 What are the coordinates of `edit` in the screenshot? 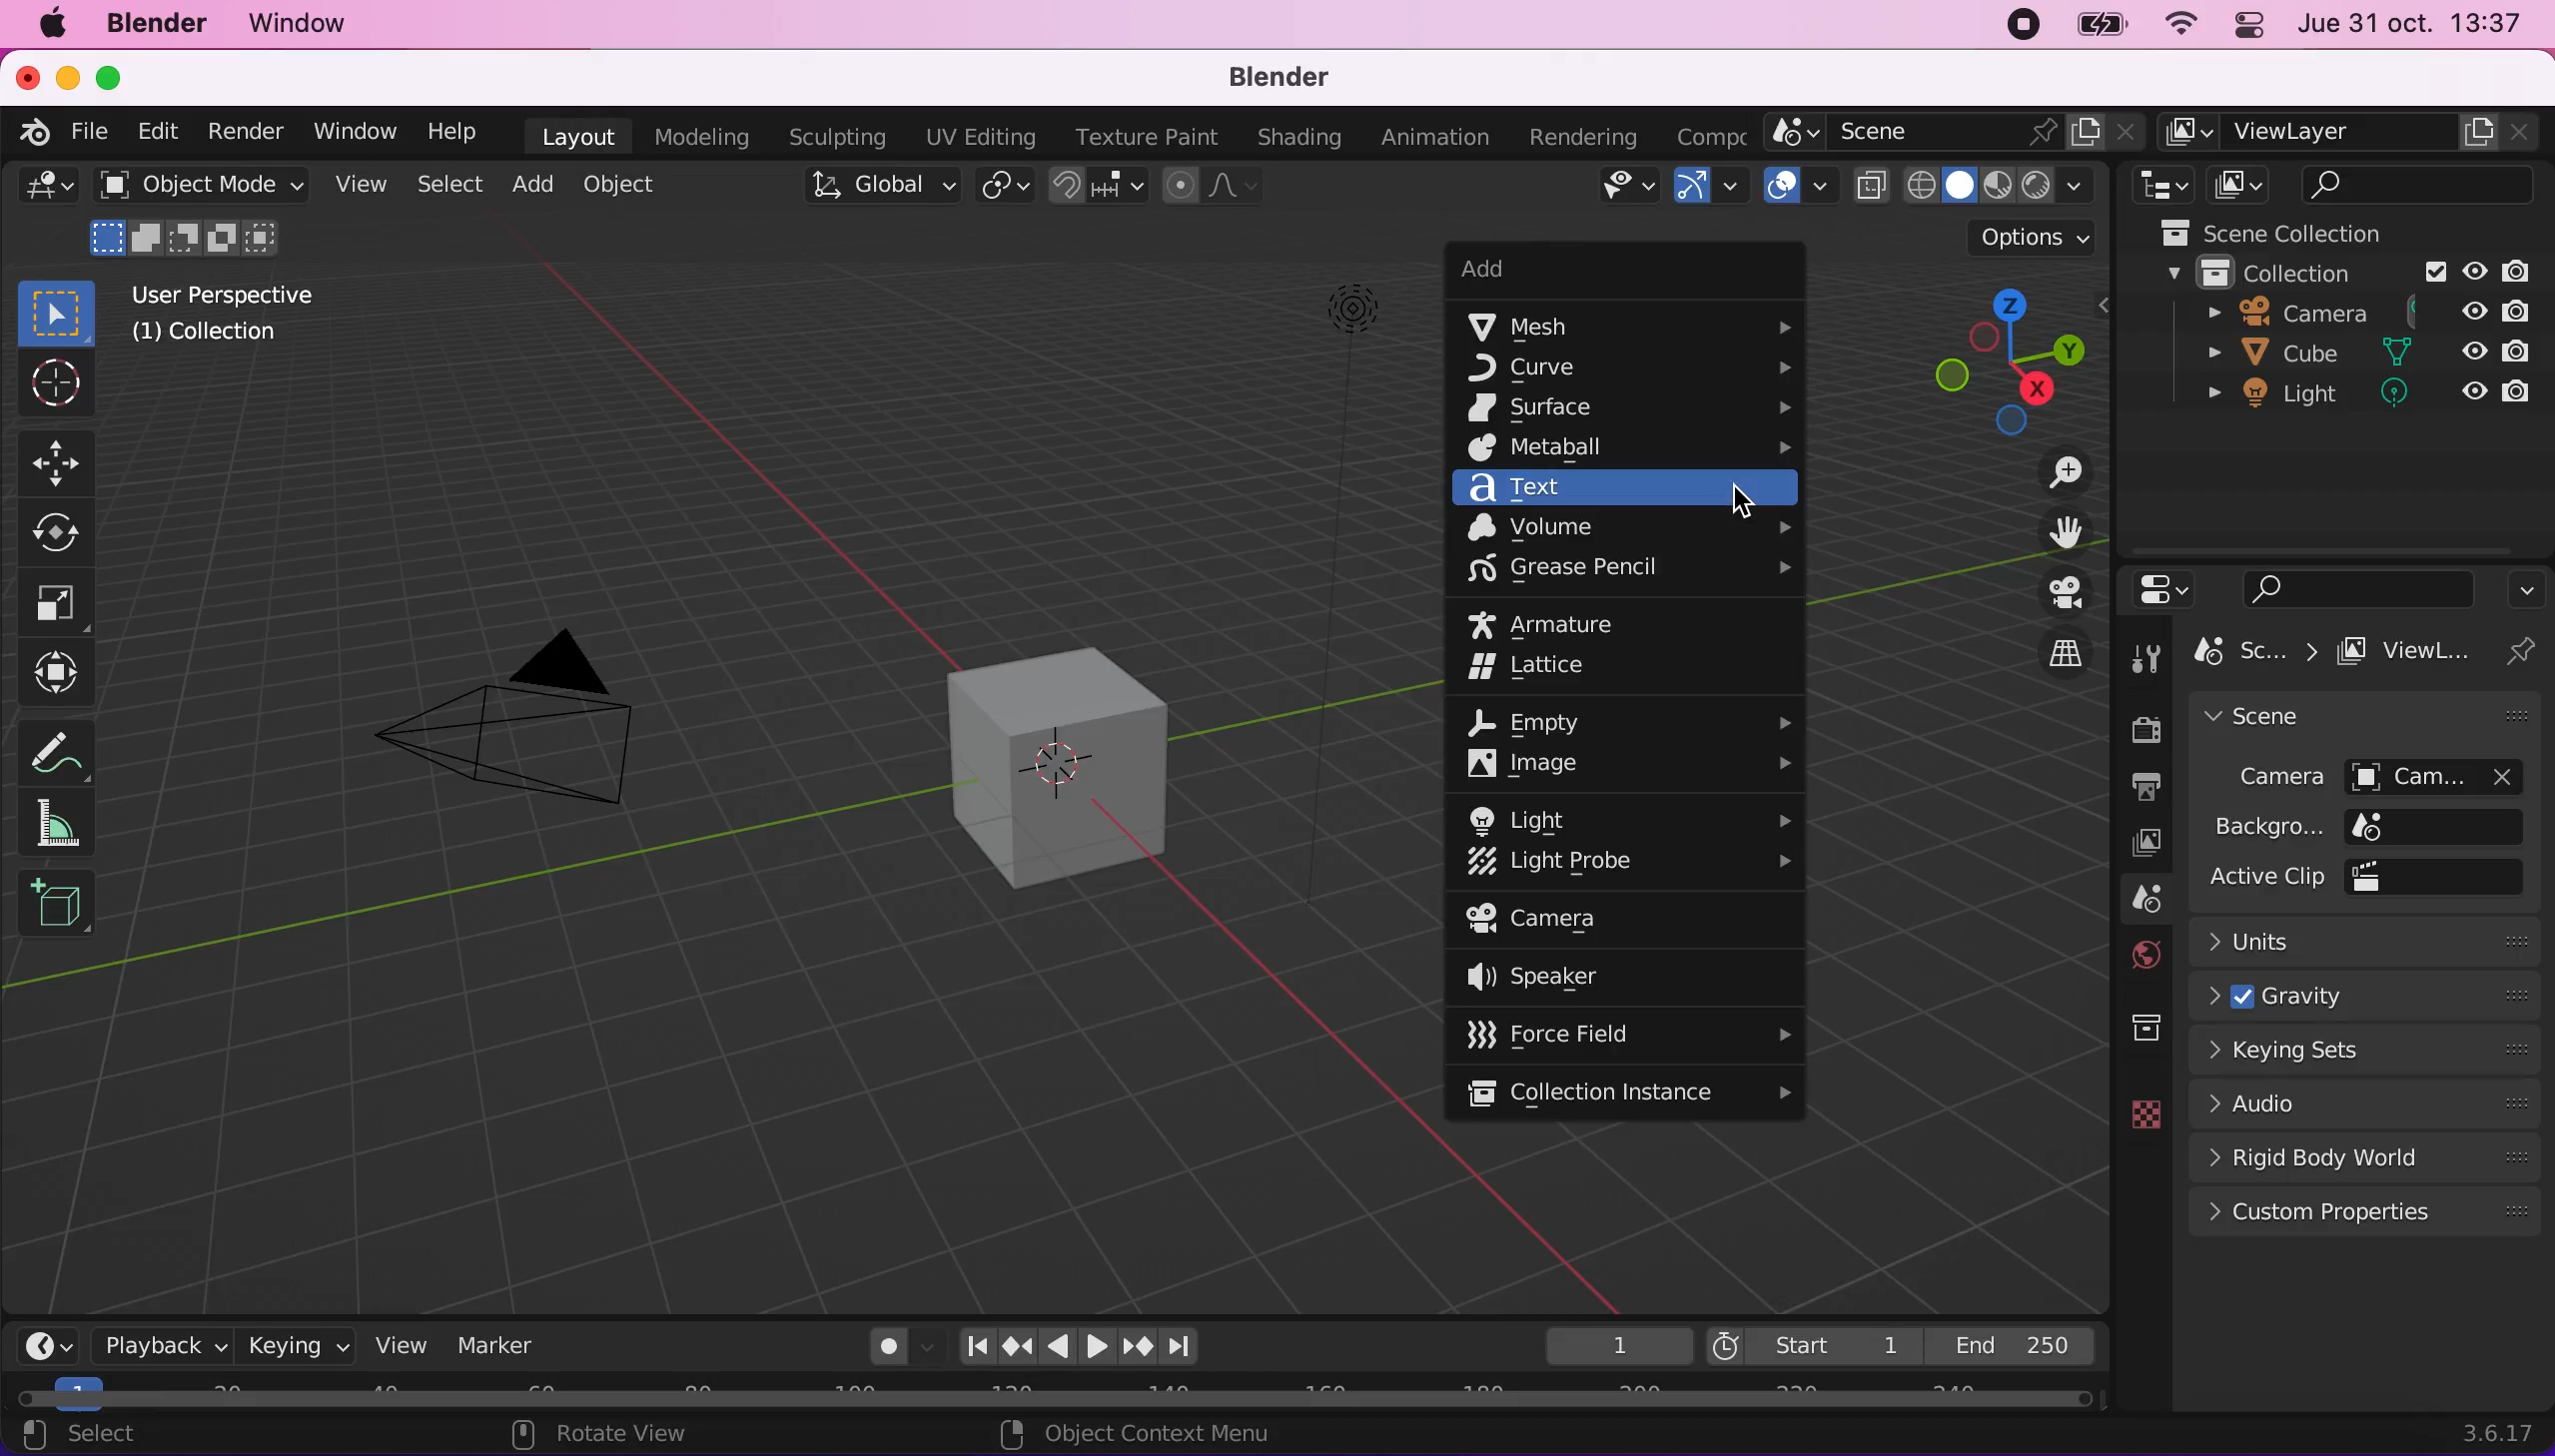 It's located at (160, 129).